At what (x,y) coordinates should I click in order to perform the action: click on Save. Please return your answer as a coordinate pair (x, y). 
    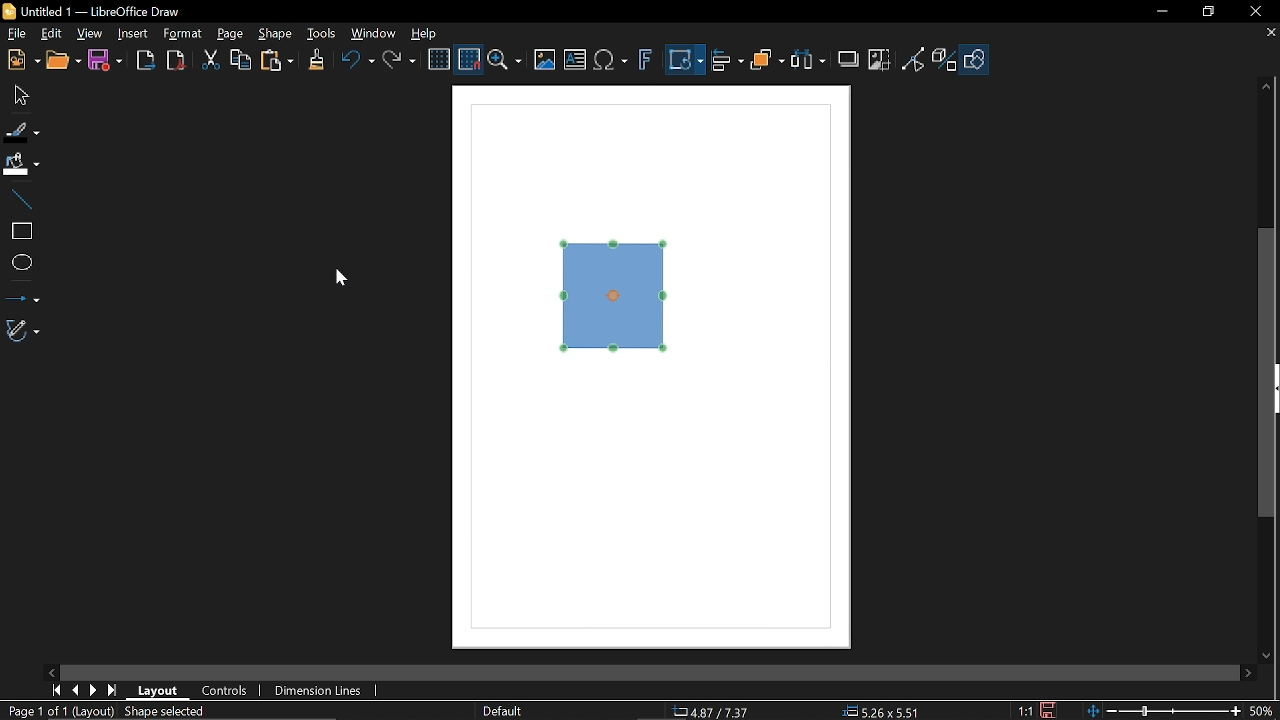
    Looking at the image, I should click on (104, 63).